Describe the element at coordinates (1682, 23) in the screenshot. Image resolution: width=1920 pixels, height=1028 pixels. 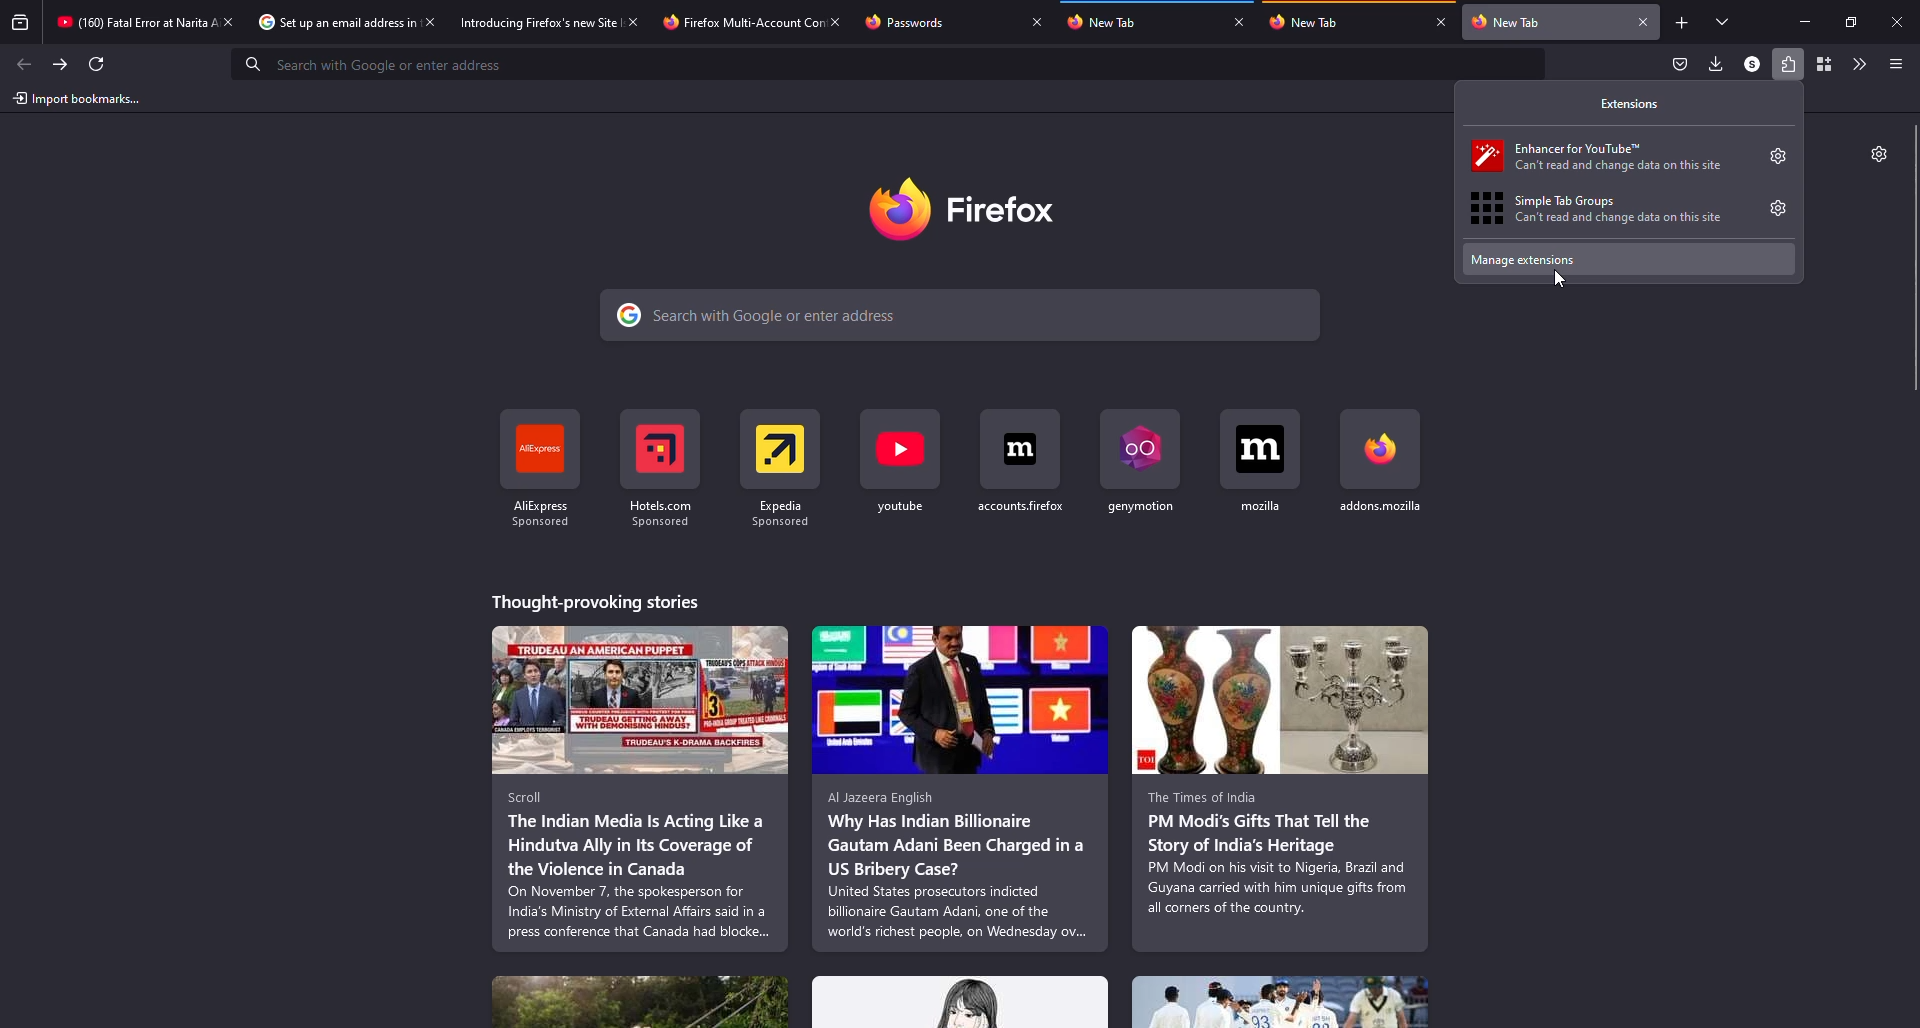
I see `add` at that location.